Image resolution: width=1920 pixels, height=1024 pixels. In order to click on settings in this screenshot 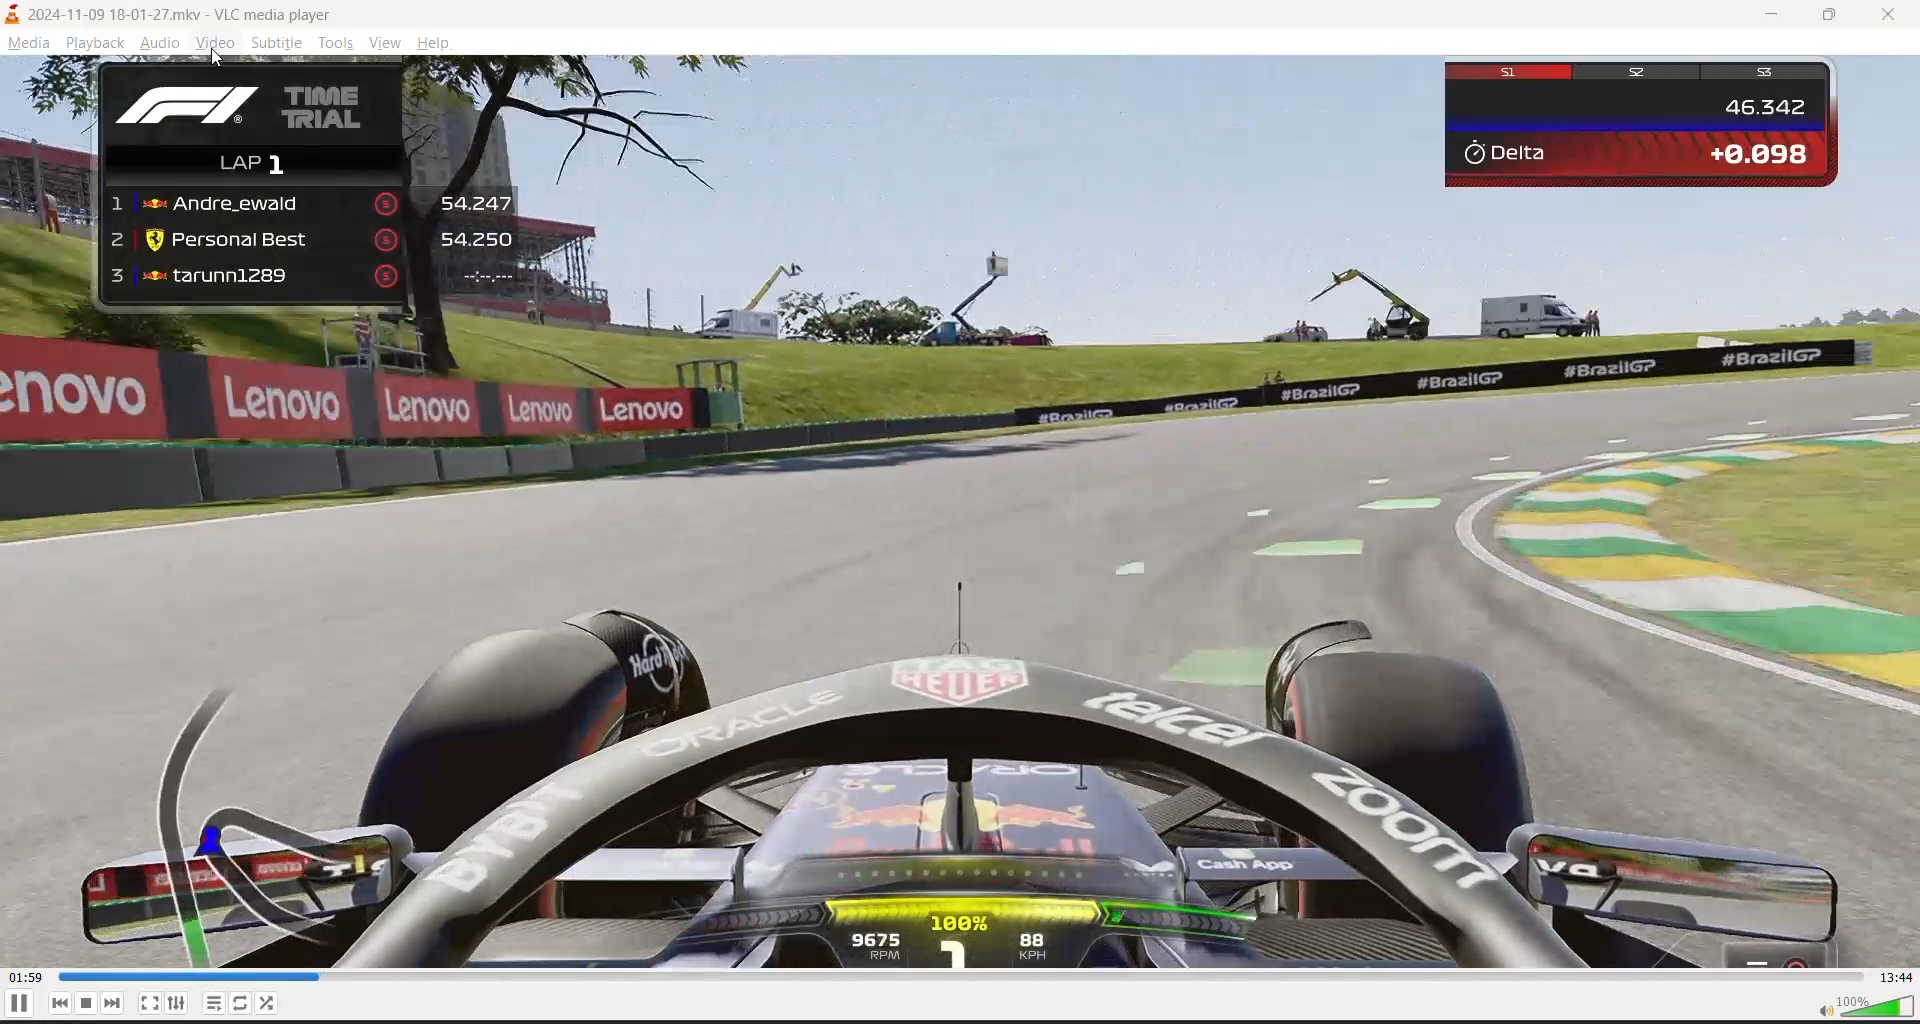, I will do `click(175, 1003)`.